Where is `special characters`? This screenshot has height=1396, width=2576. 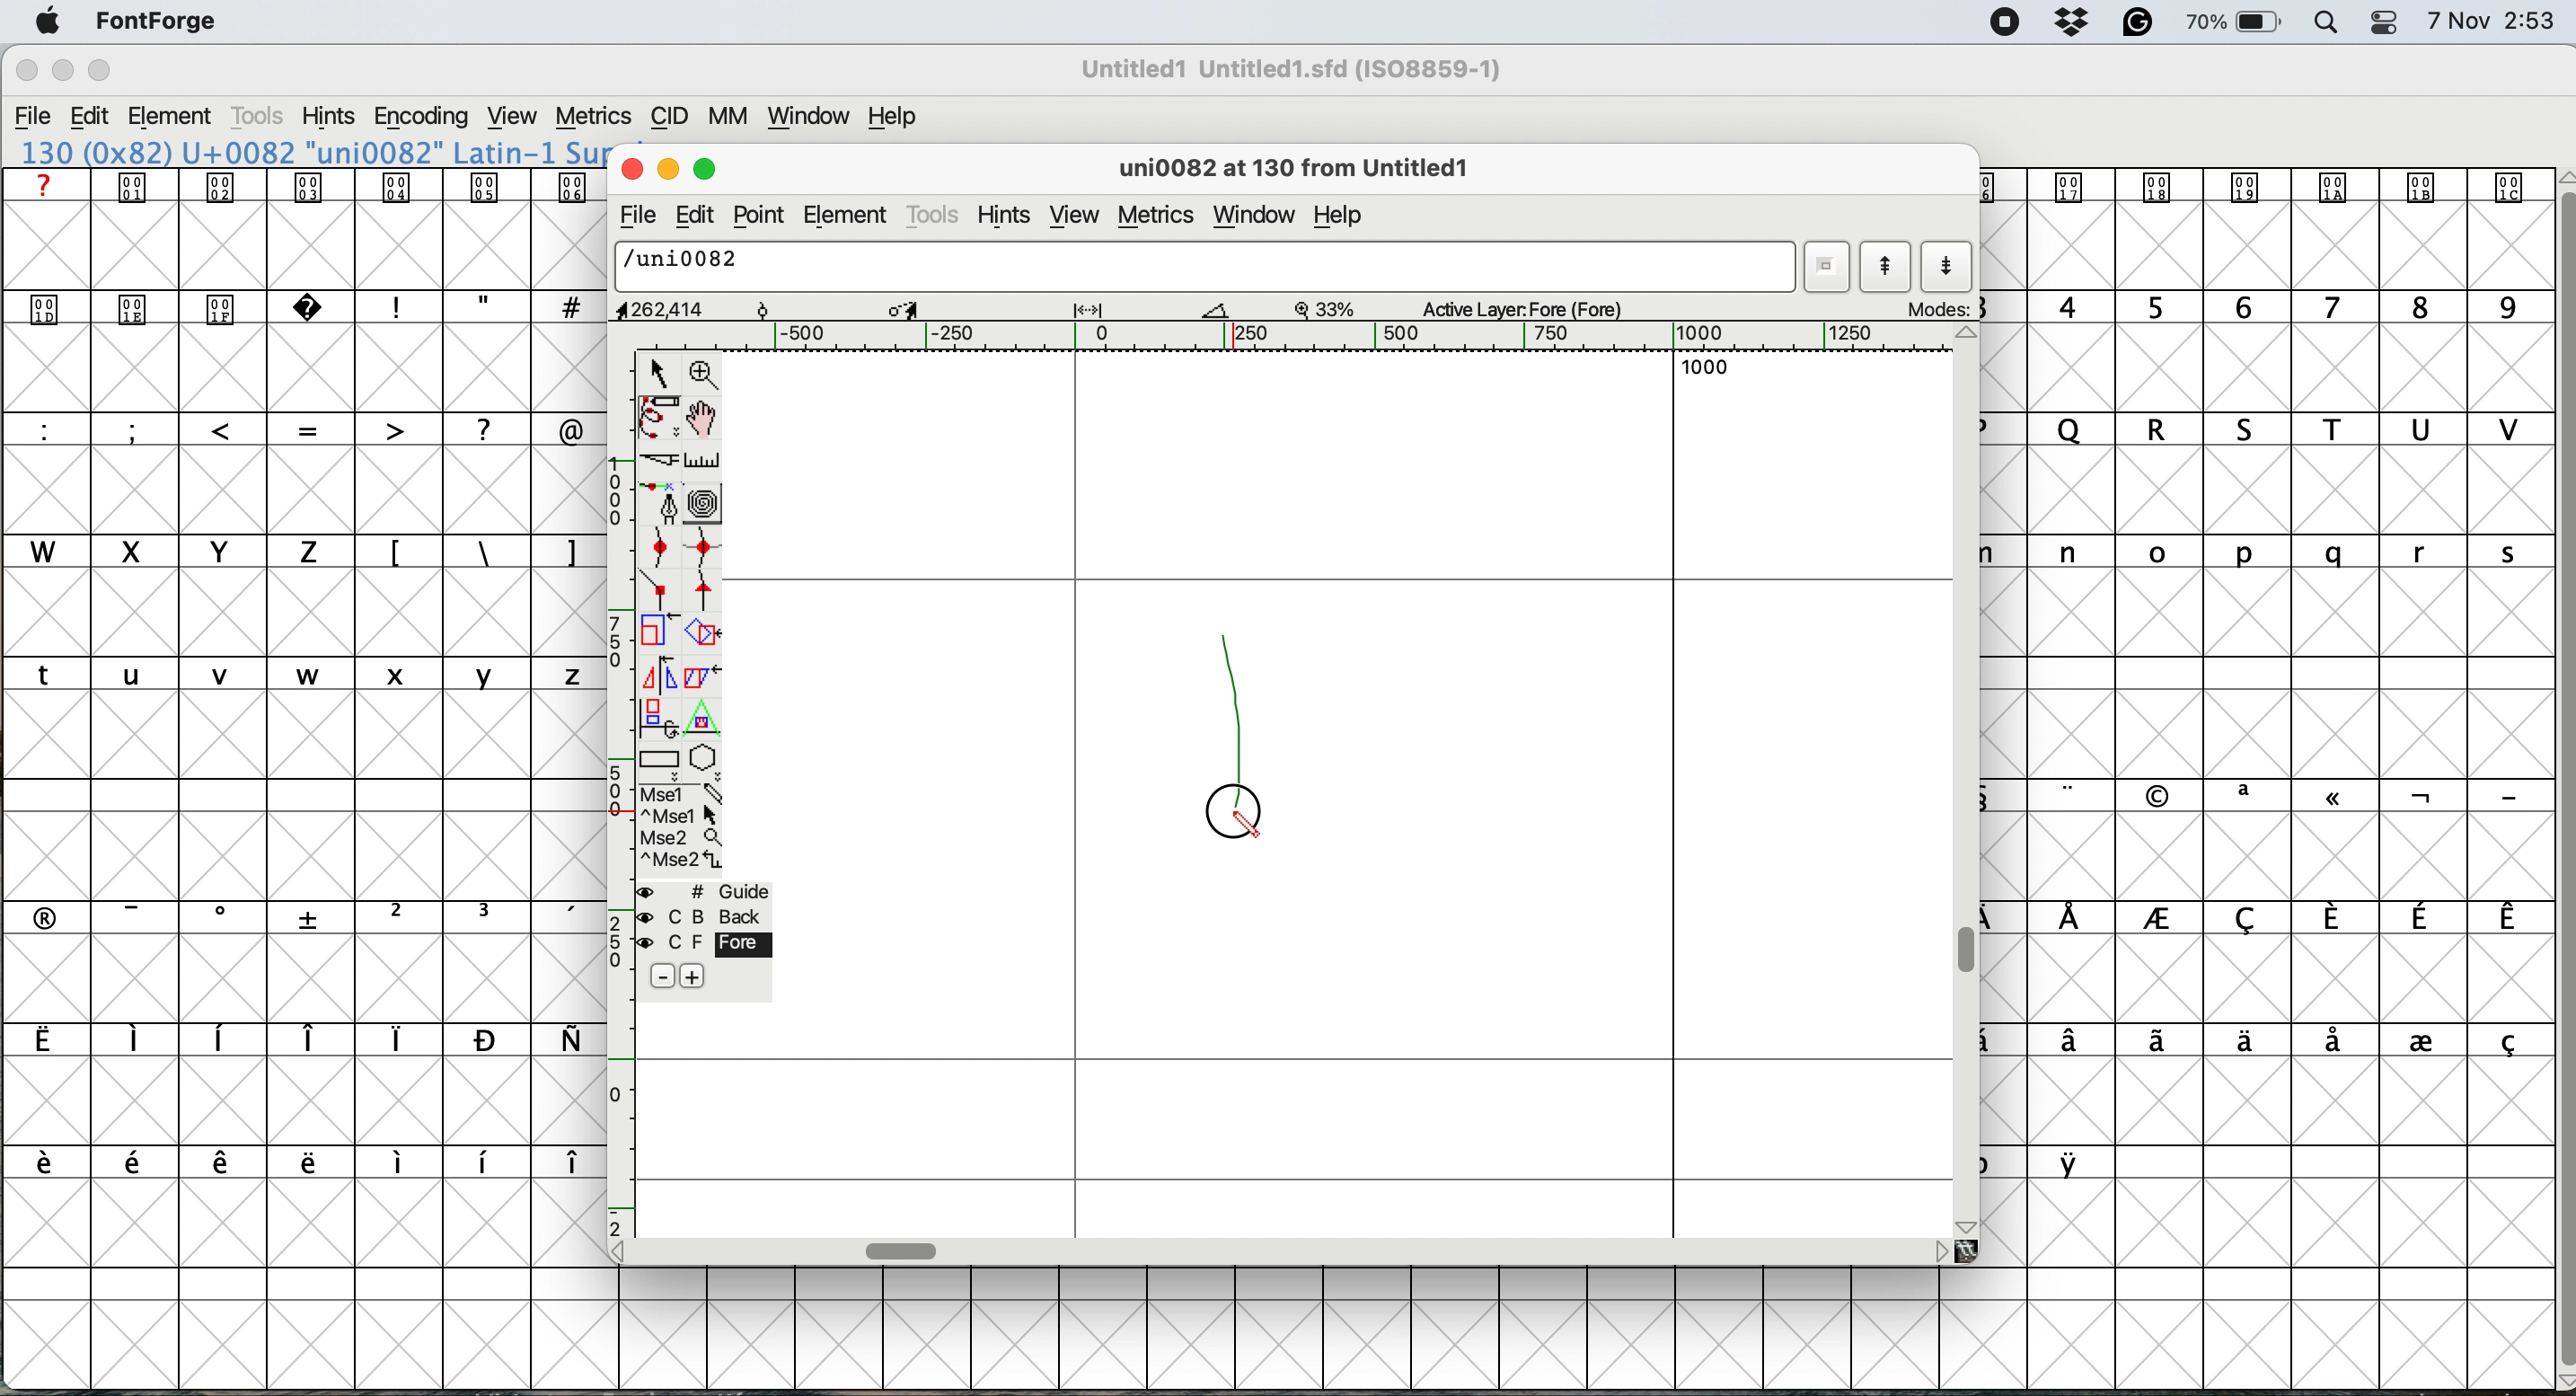
special characters is located at coordinates (479, 306).